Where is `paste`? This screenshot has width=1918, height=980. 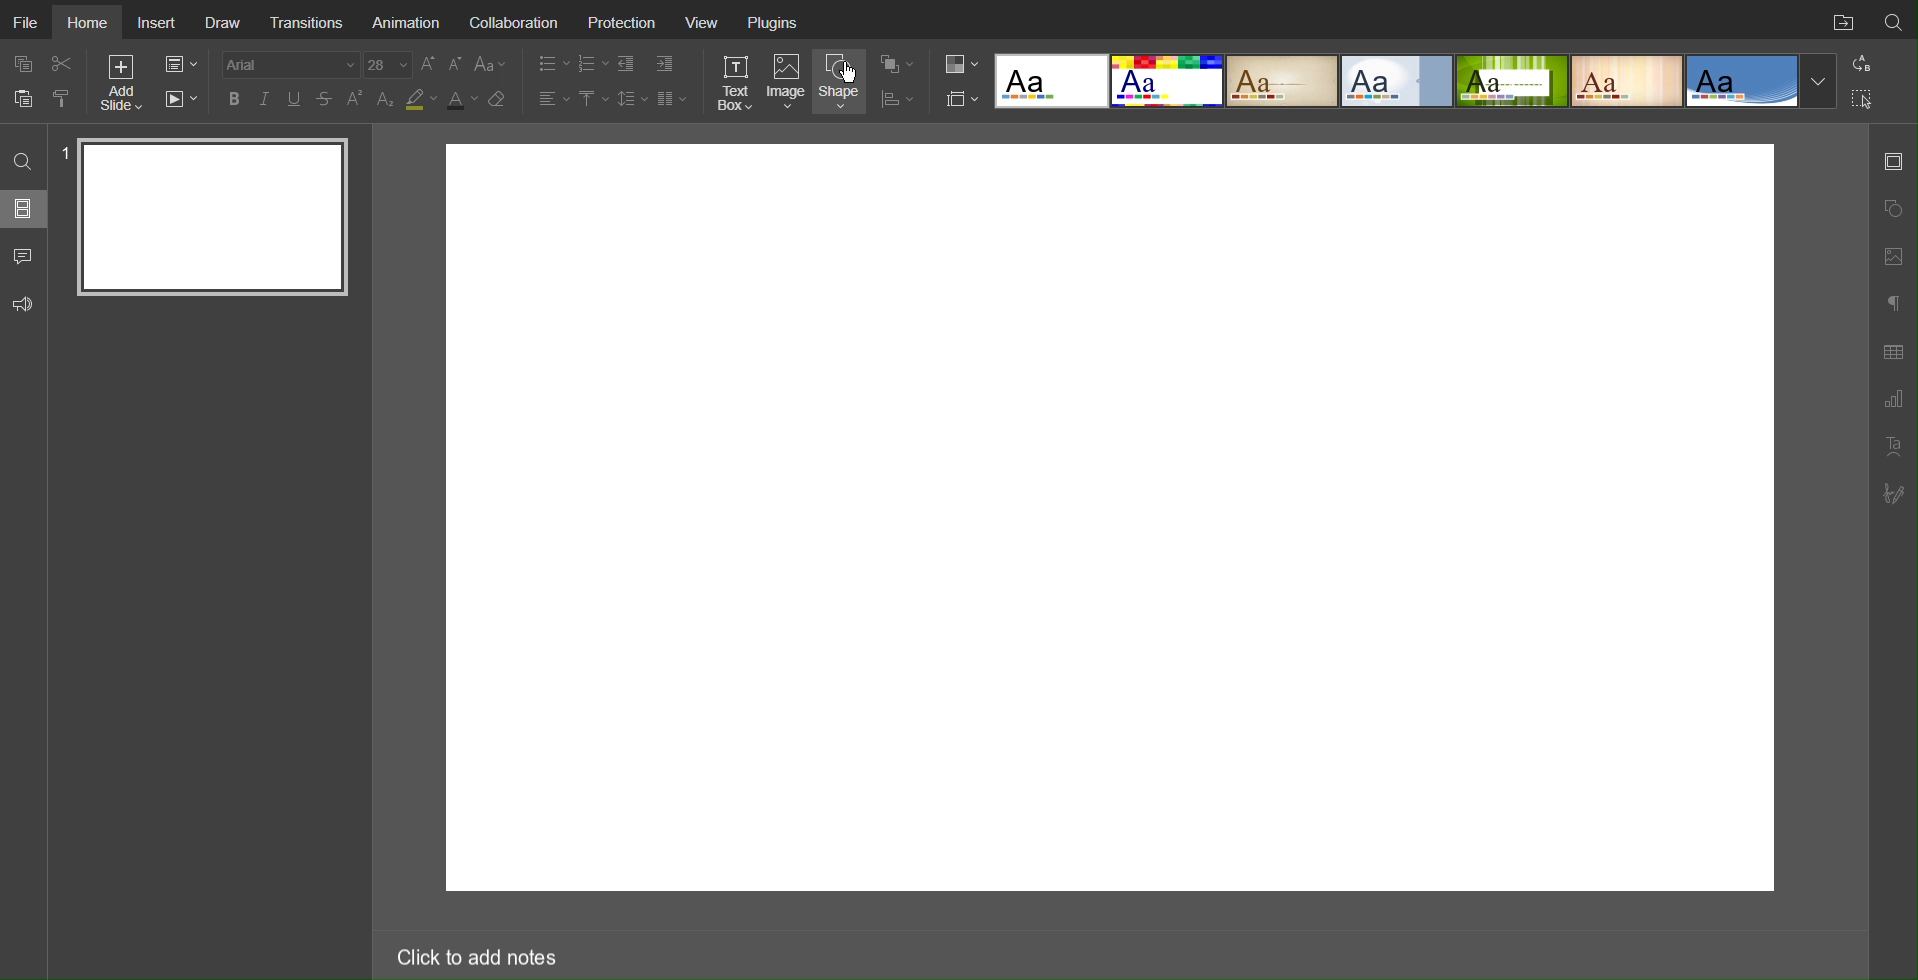
paste is located at coordinates (26, 98).